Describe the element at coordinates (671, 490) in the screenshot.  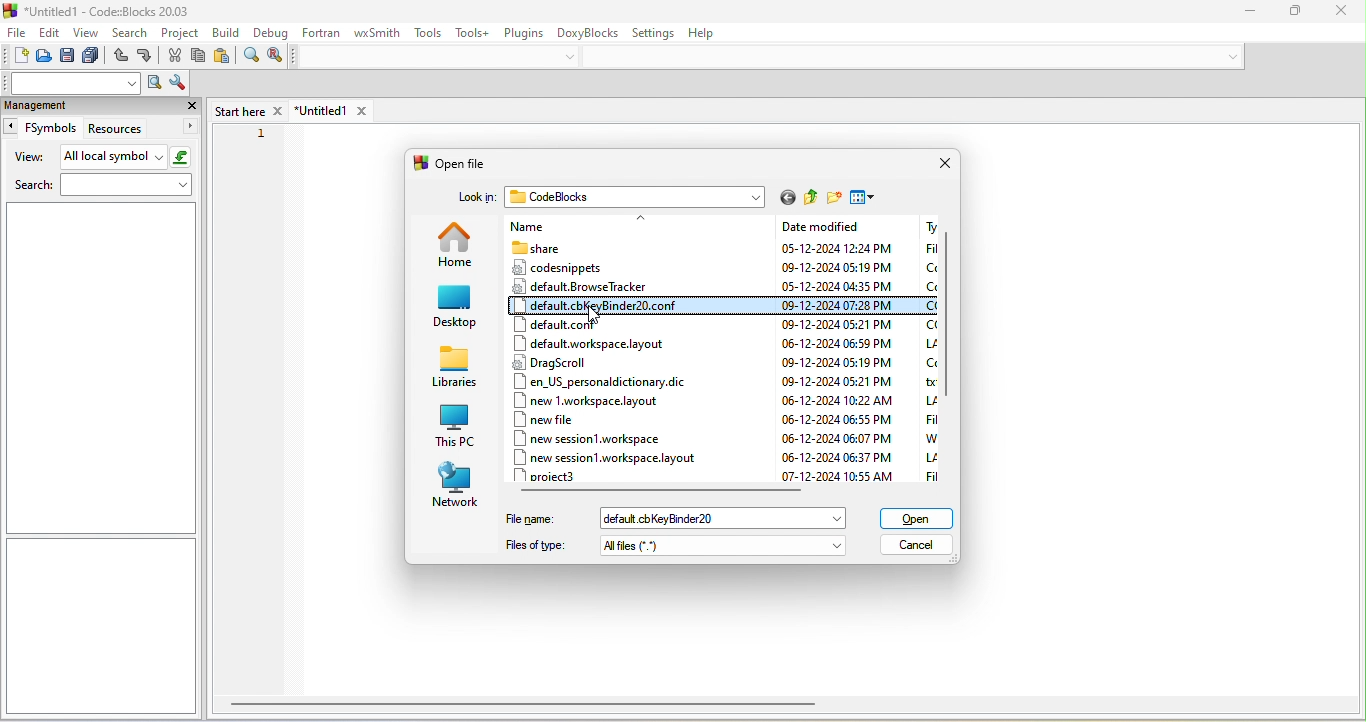
I see `horizontal bar` at that location.